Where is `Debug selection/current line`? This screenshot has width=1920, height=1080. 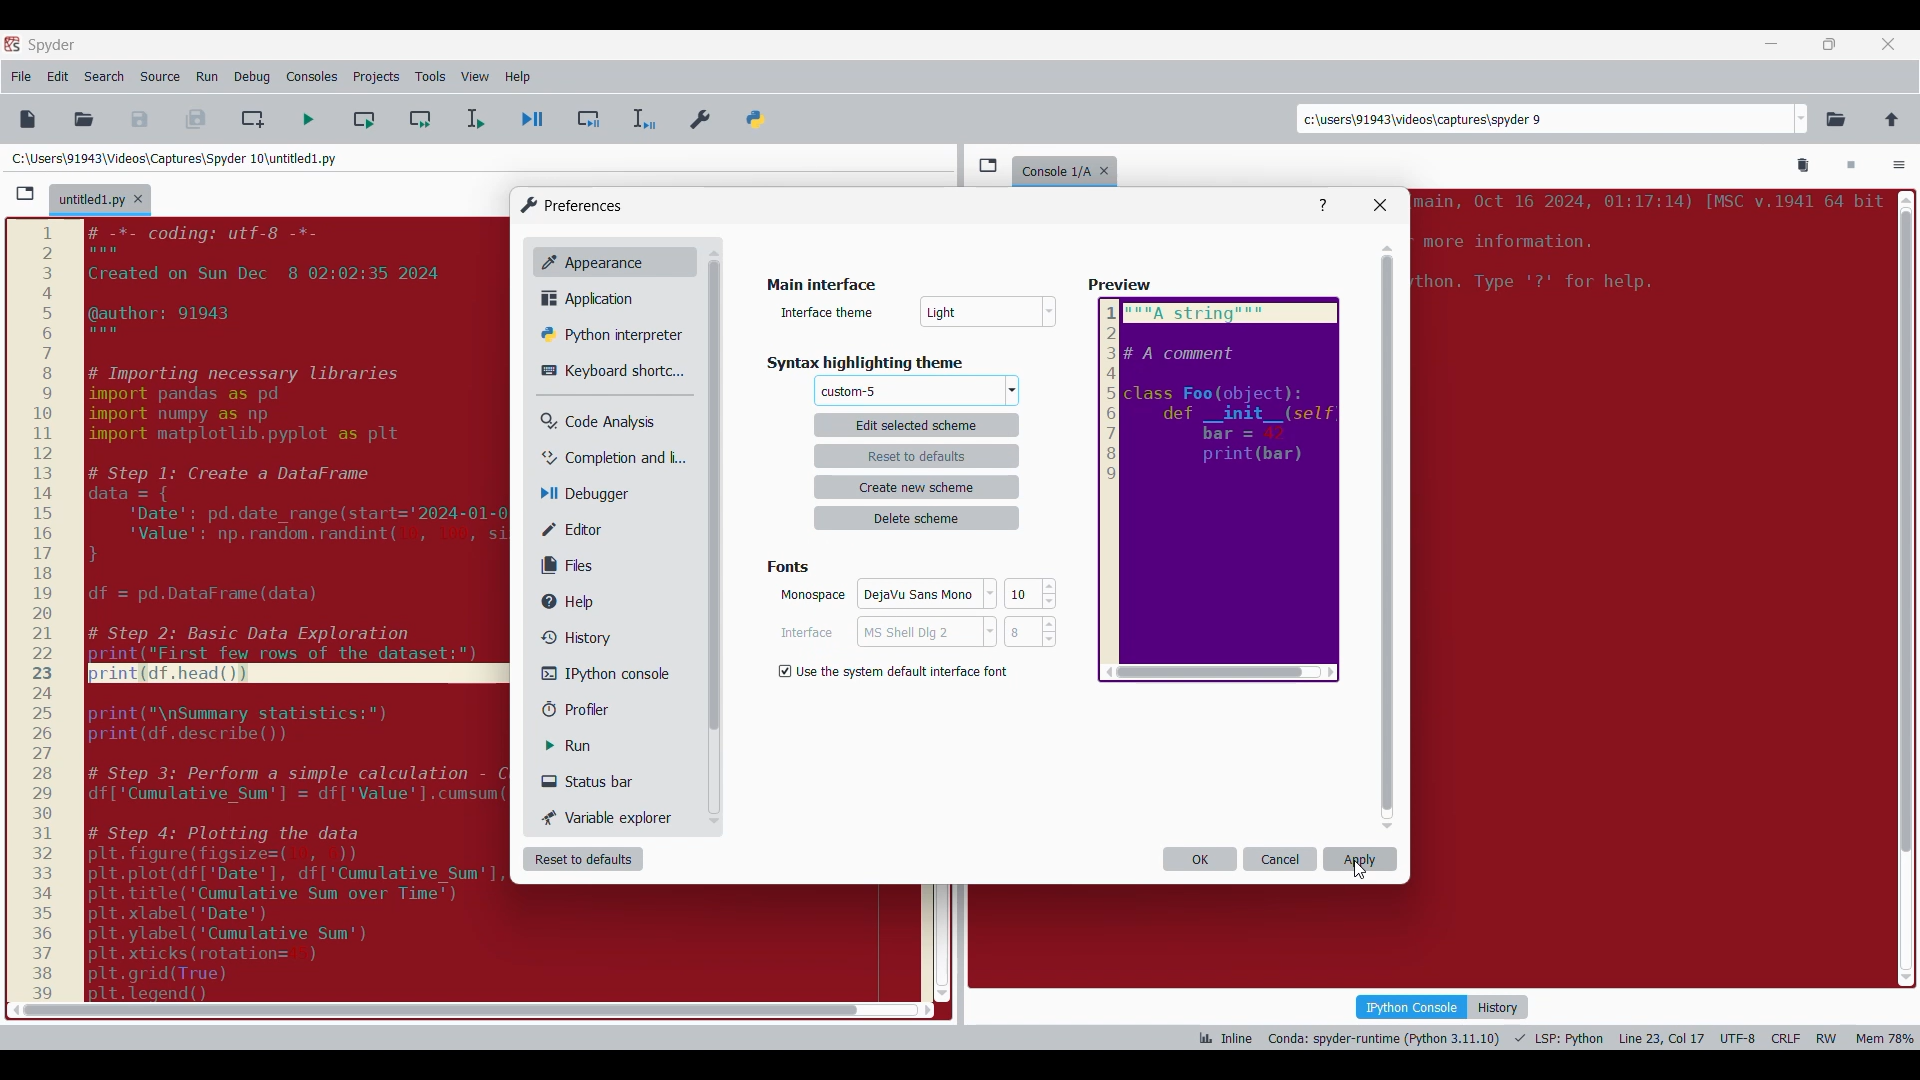 Debug selection/current line is located at coordinates (642, 119).